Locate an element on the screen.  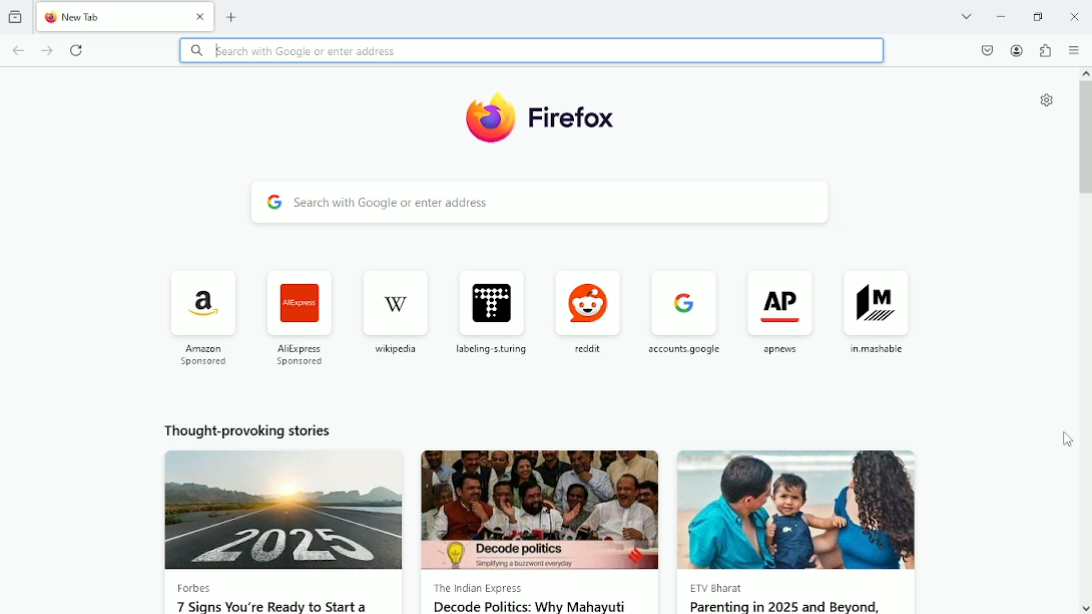
restore down is located at coordinates (1040, 16).